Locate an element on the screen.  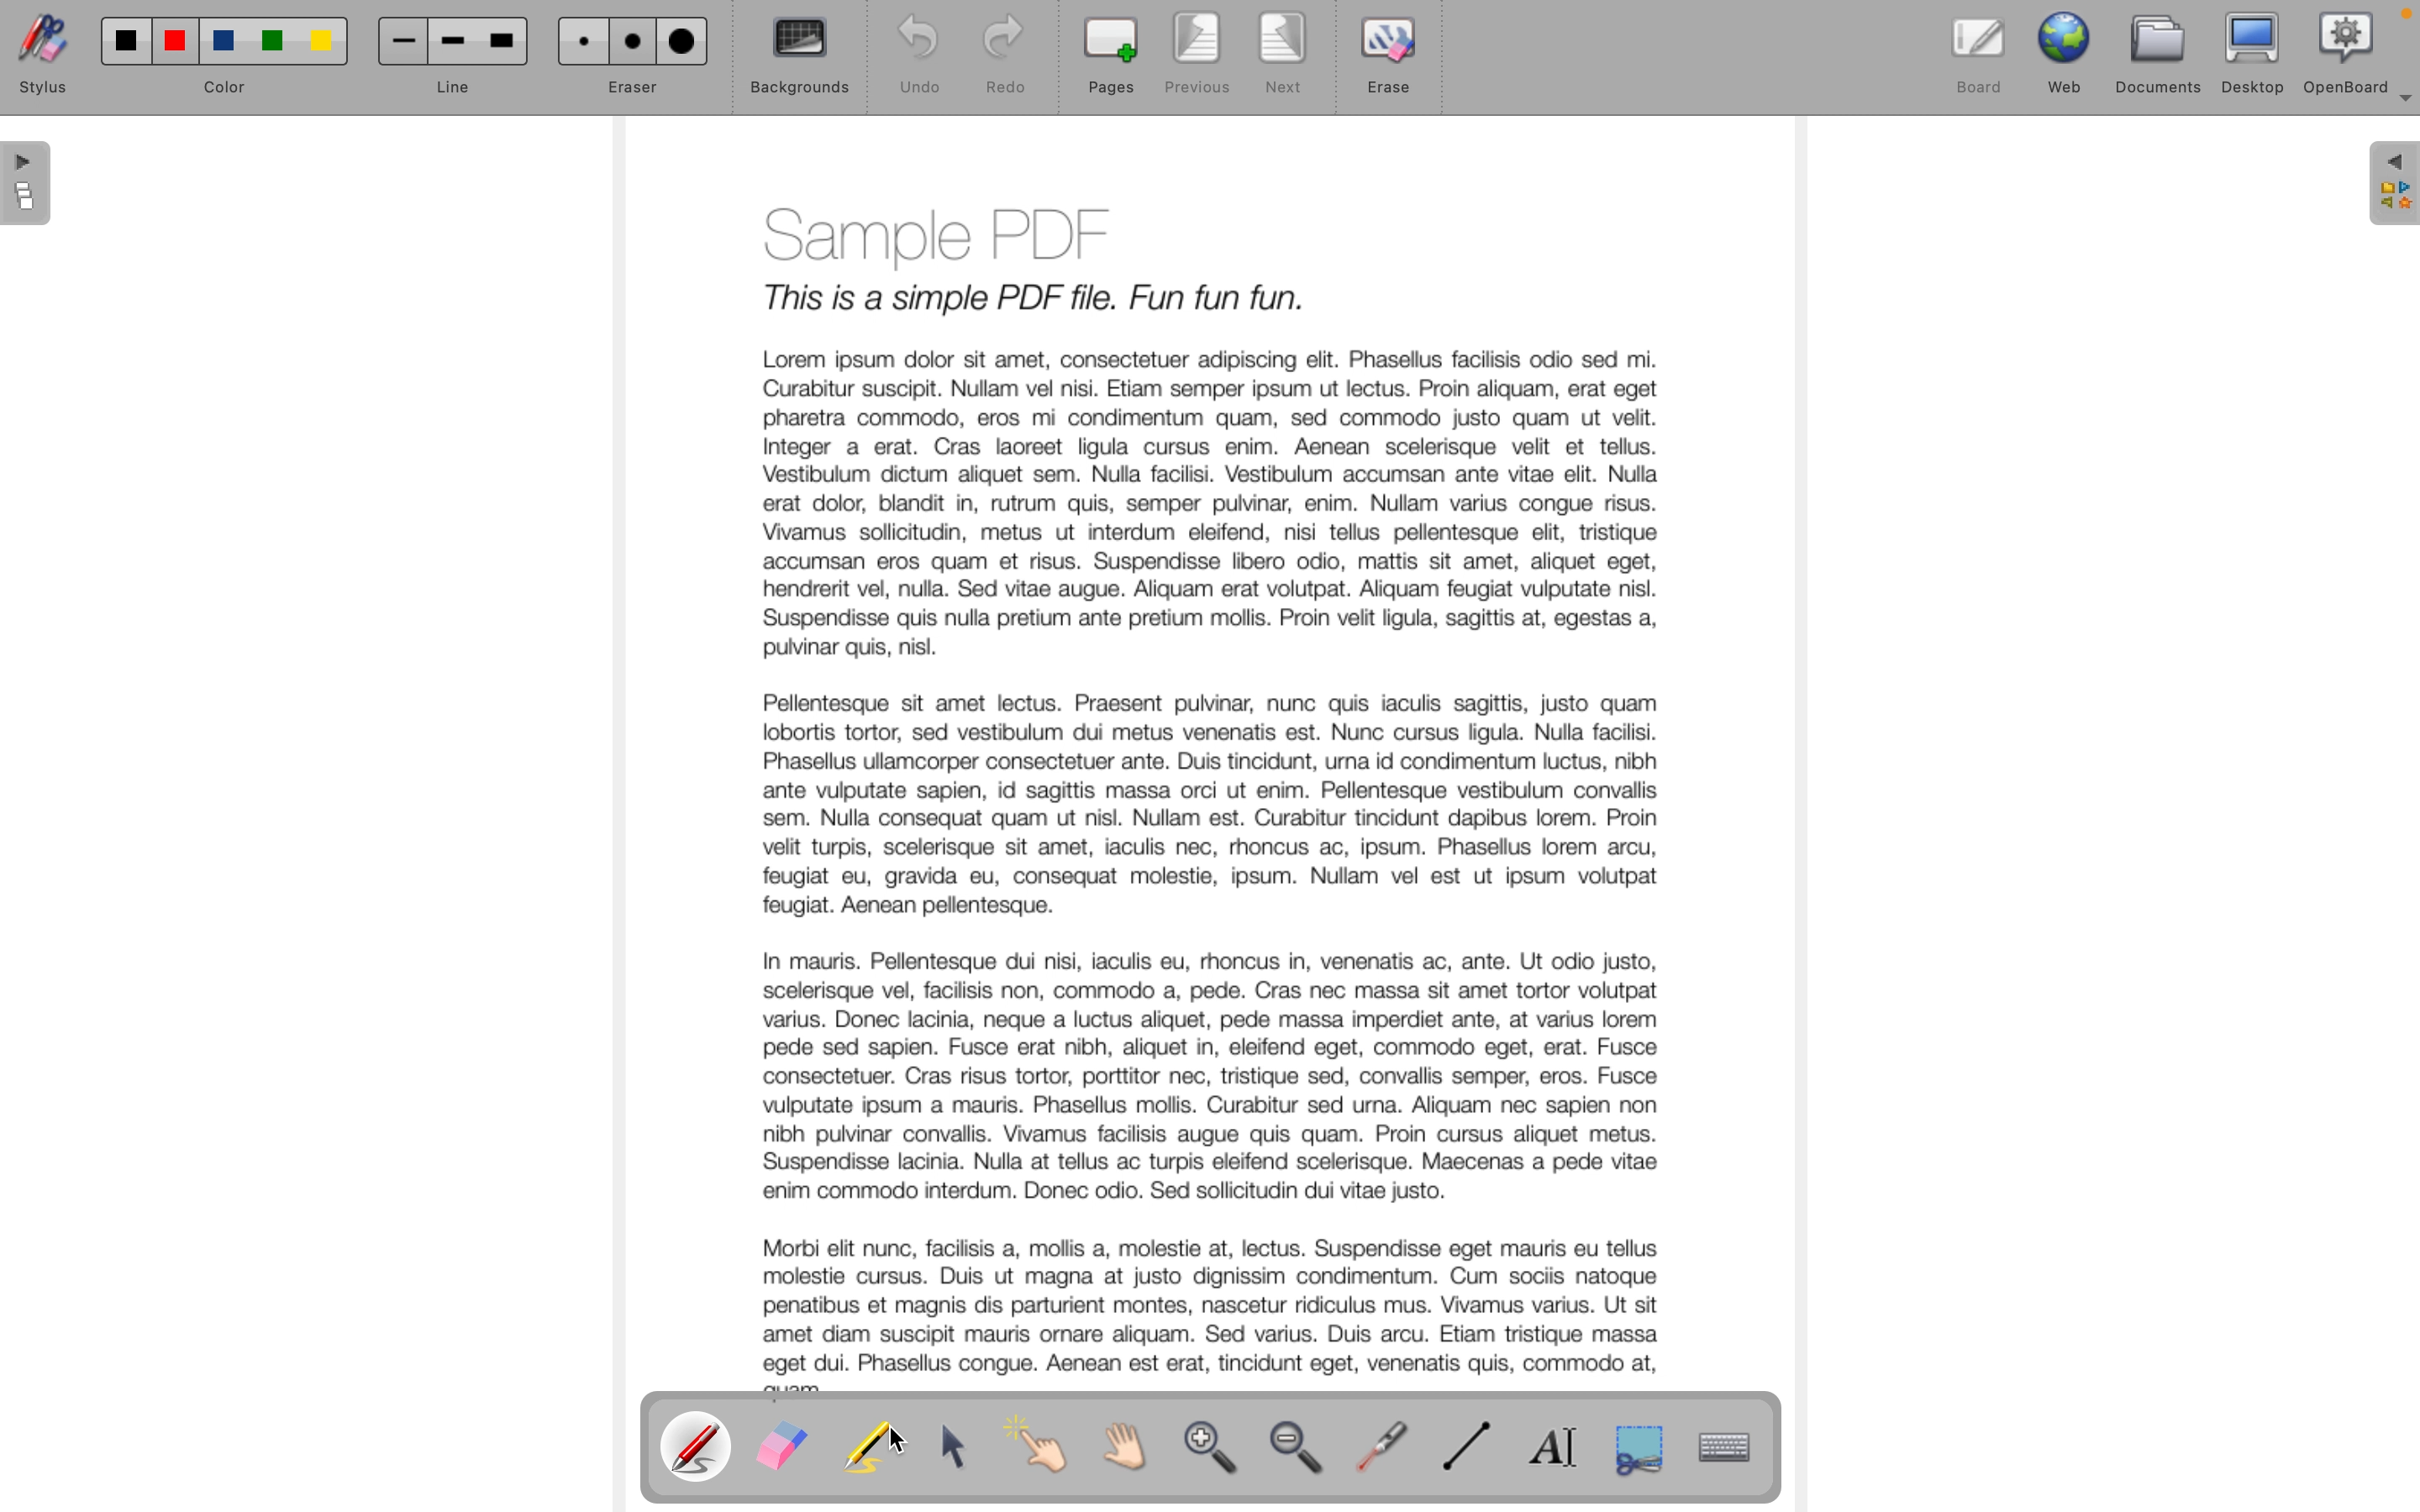
interact with items is located at coordinates (1047, 1454).